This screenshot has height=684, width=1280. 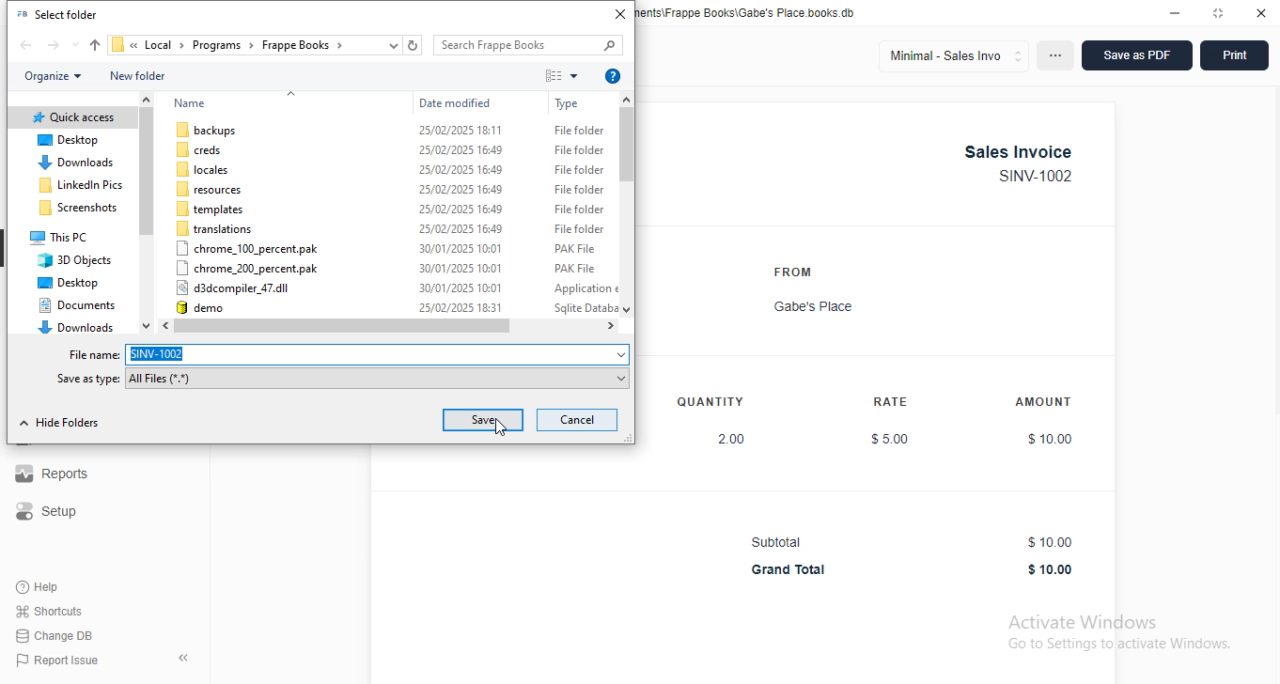 I want to click on backups, so click(x=208, y=129).